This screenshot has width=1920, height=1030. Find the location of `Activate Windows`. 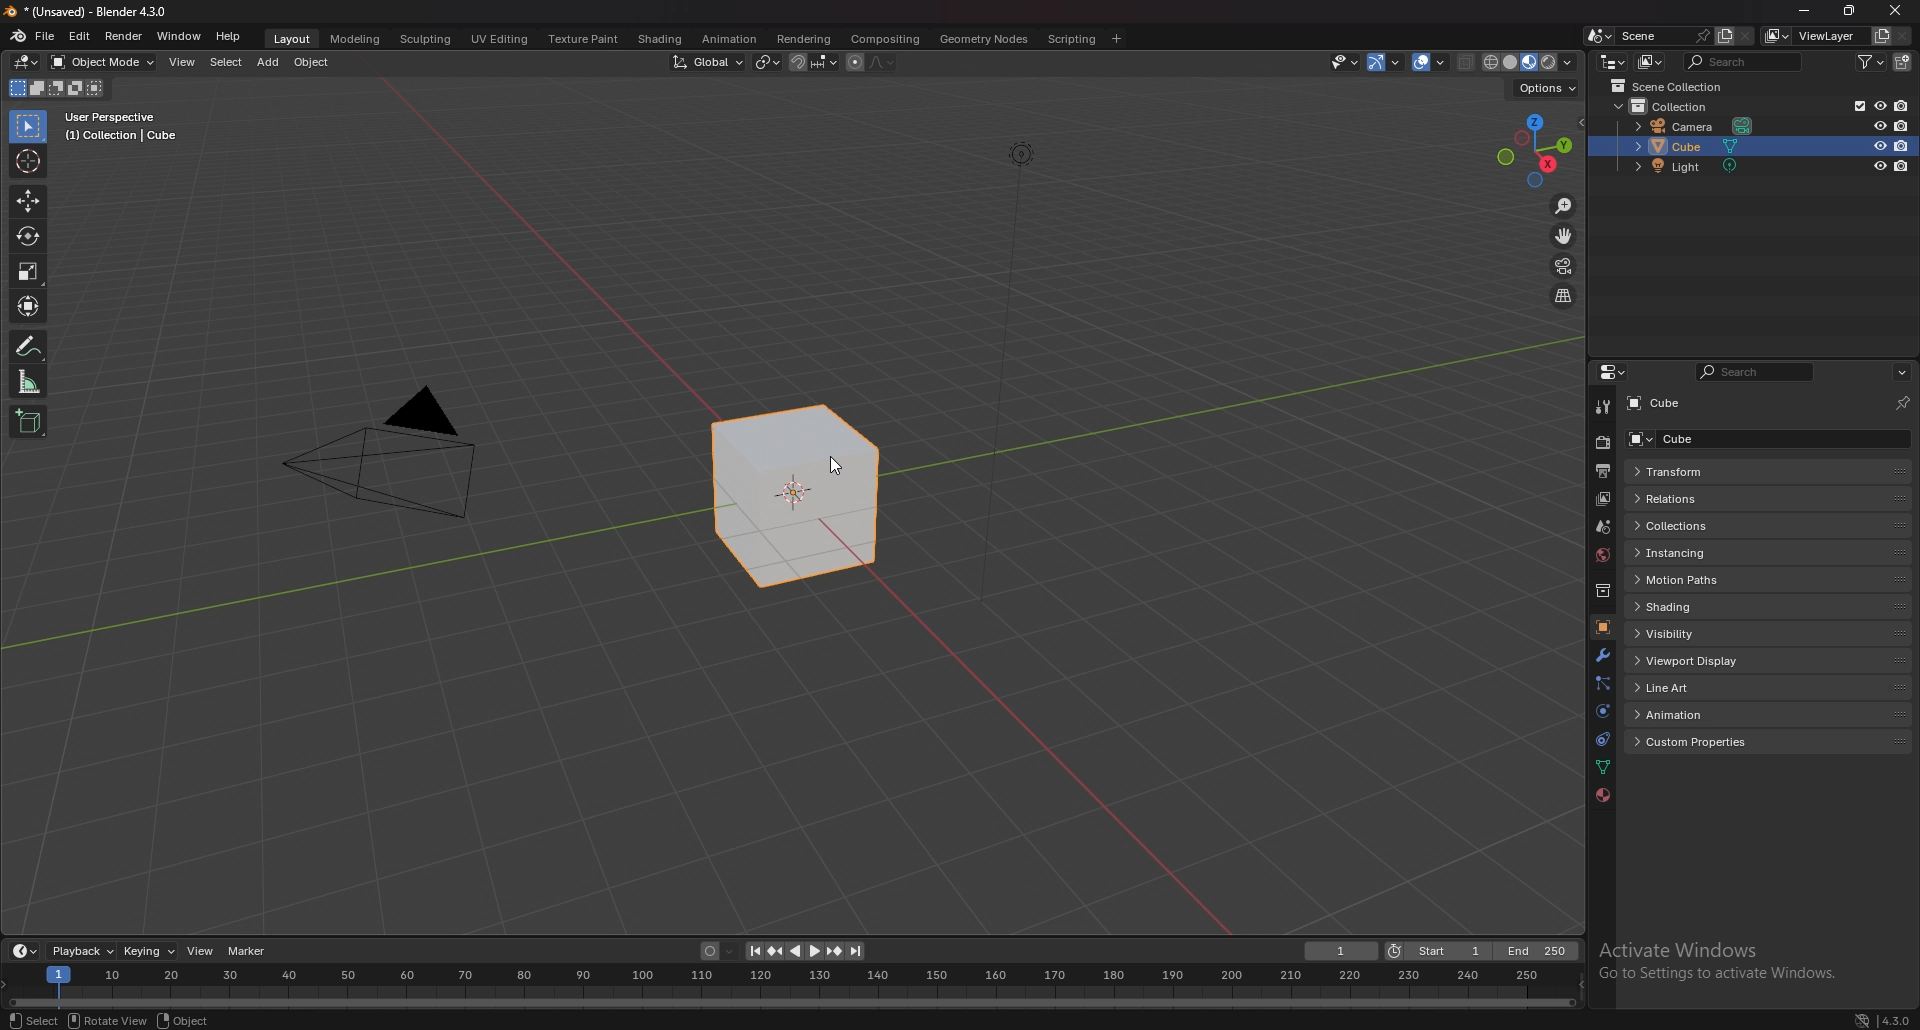

Activate Windows is located at coordinates (1736, 957).